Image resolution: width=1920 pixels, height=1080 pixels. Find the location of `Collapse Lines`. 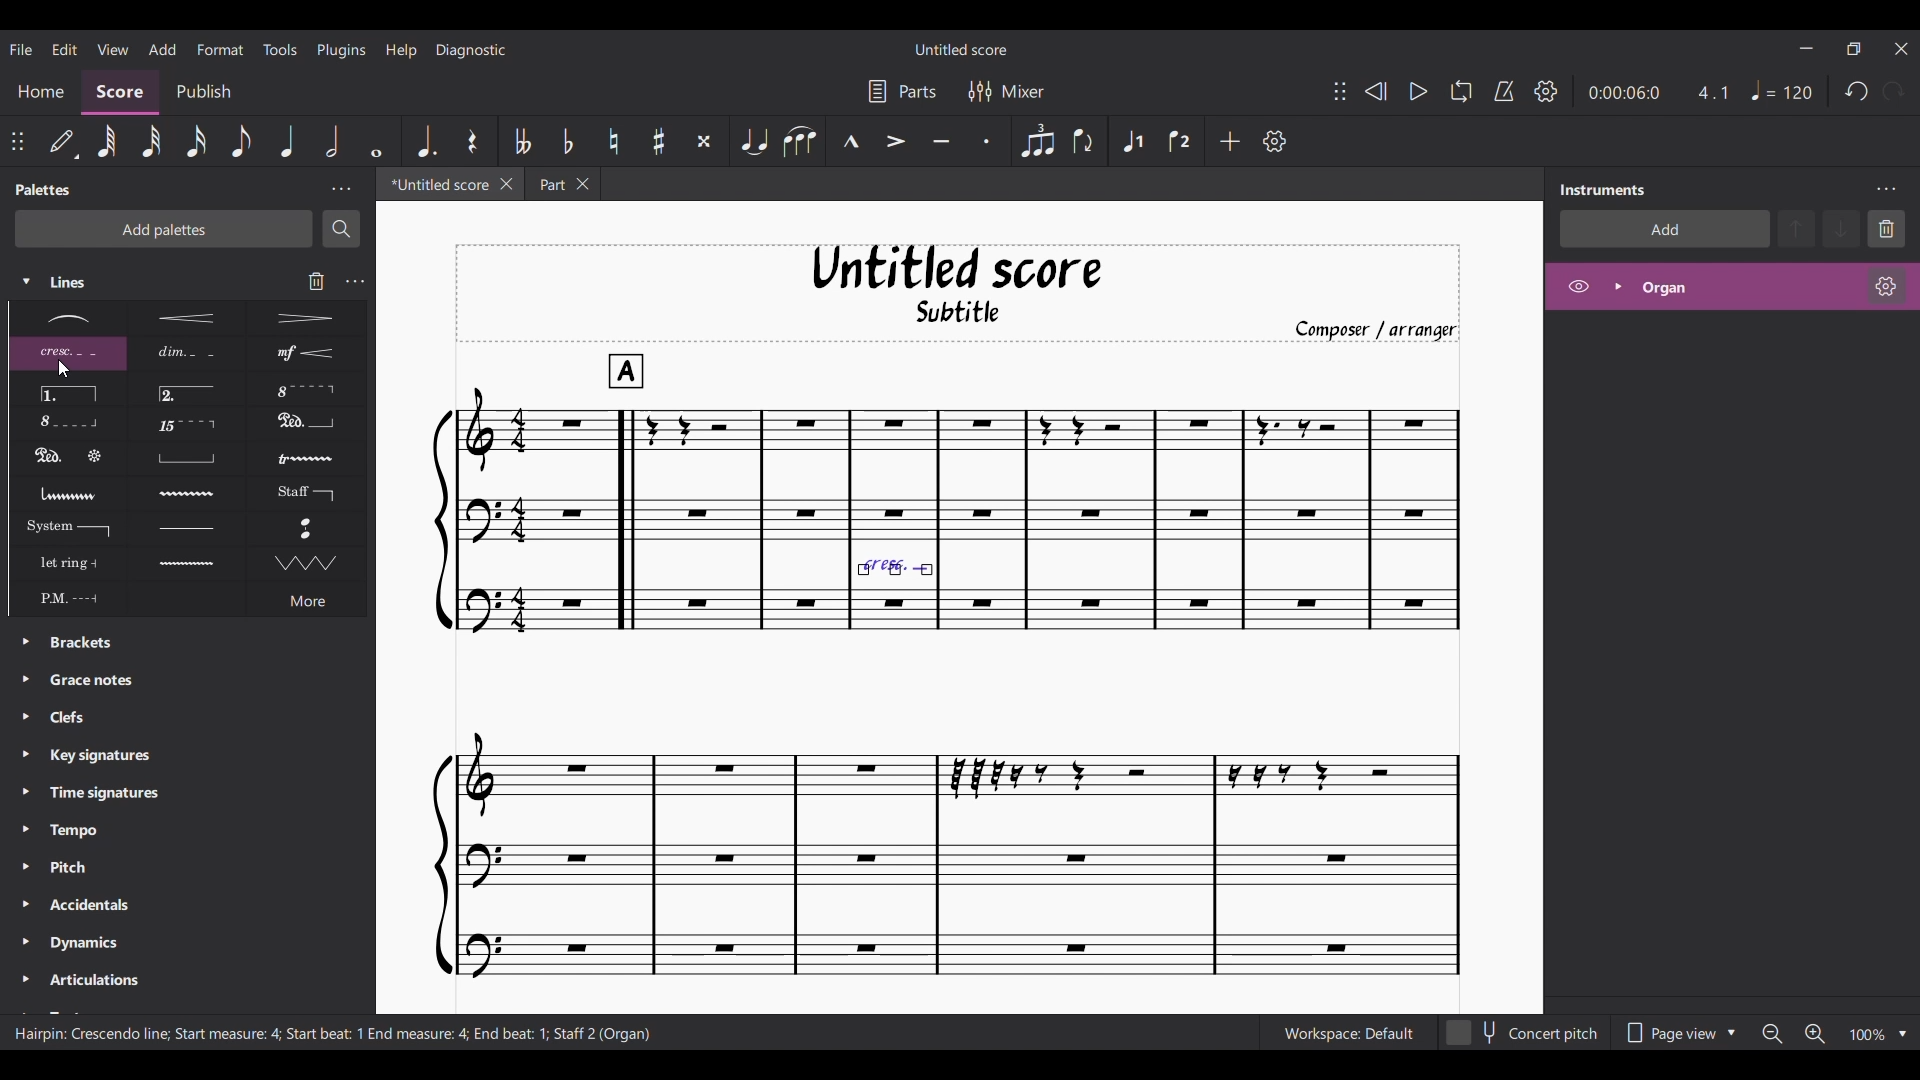

Collapse Lines is located at coordinates (128, 282).